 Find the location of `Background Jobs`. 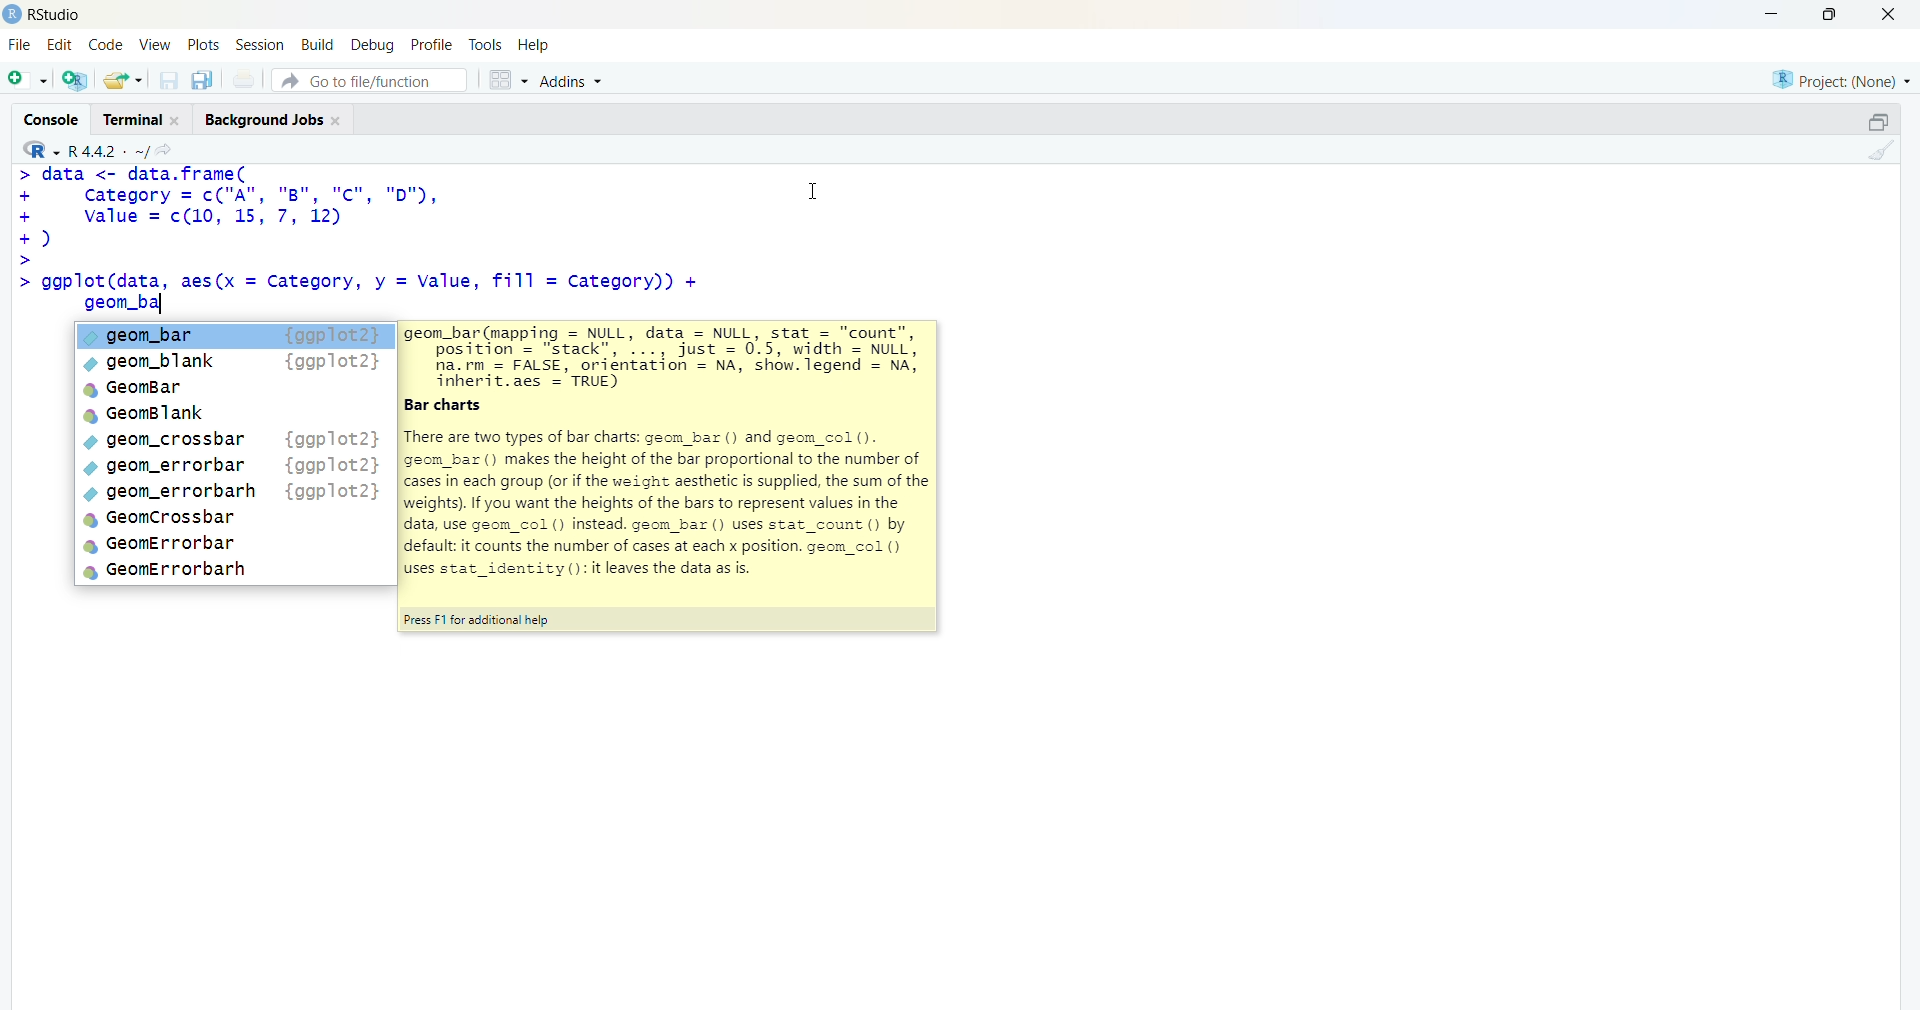

Background Jobs is located at coordinates (272, 116).